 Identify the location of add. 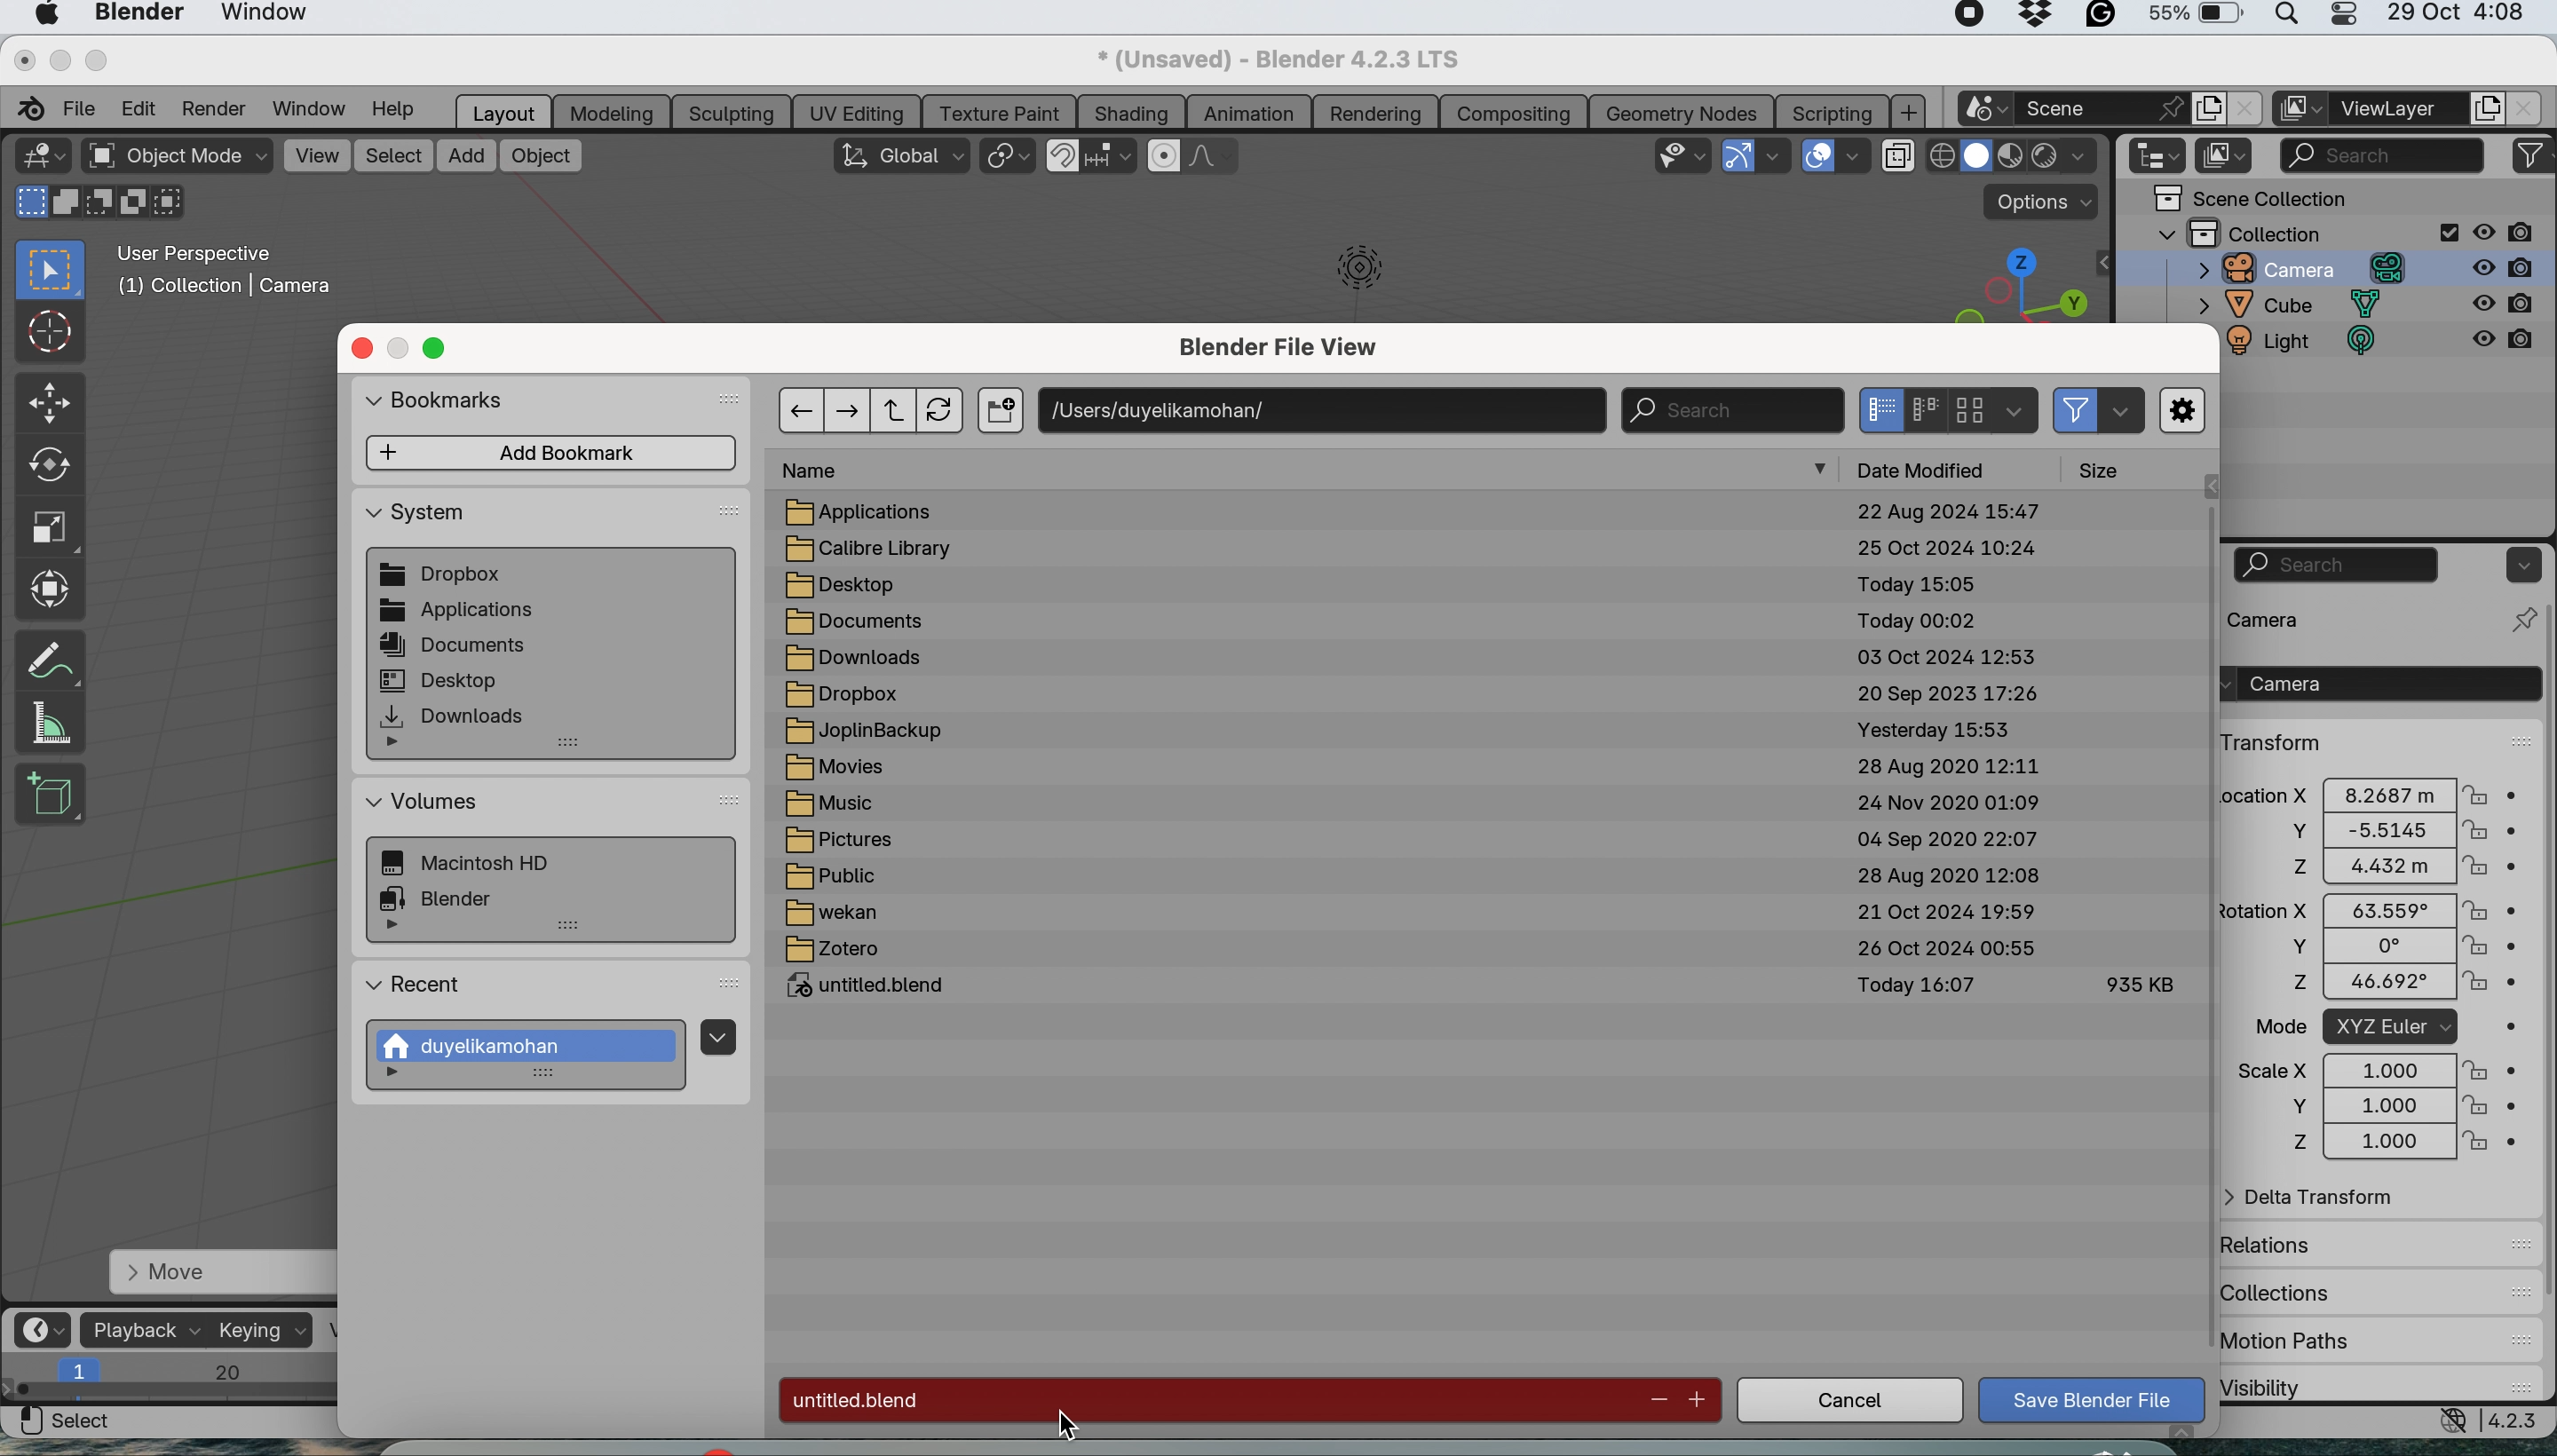
(468, 157).